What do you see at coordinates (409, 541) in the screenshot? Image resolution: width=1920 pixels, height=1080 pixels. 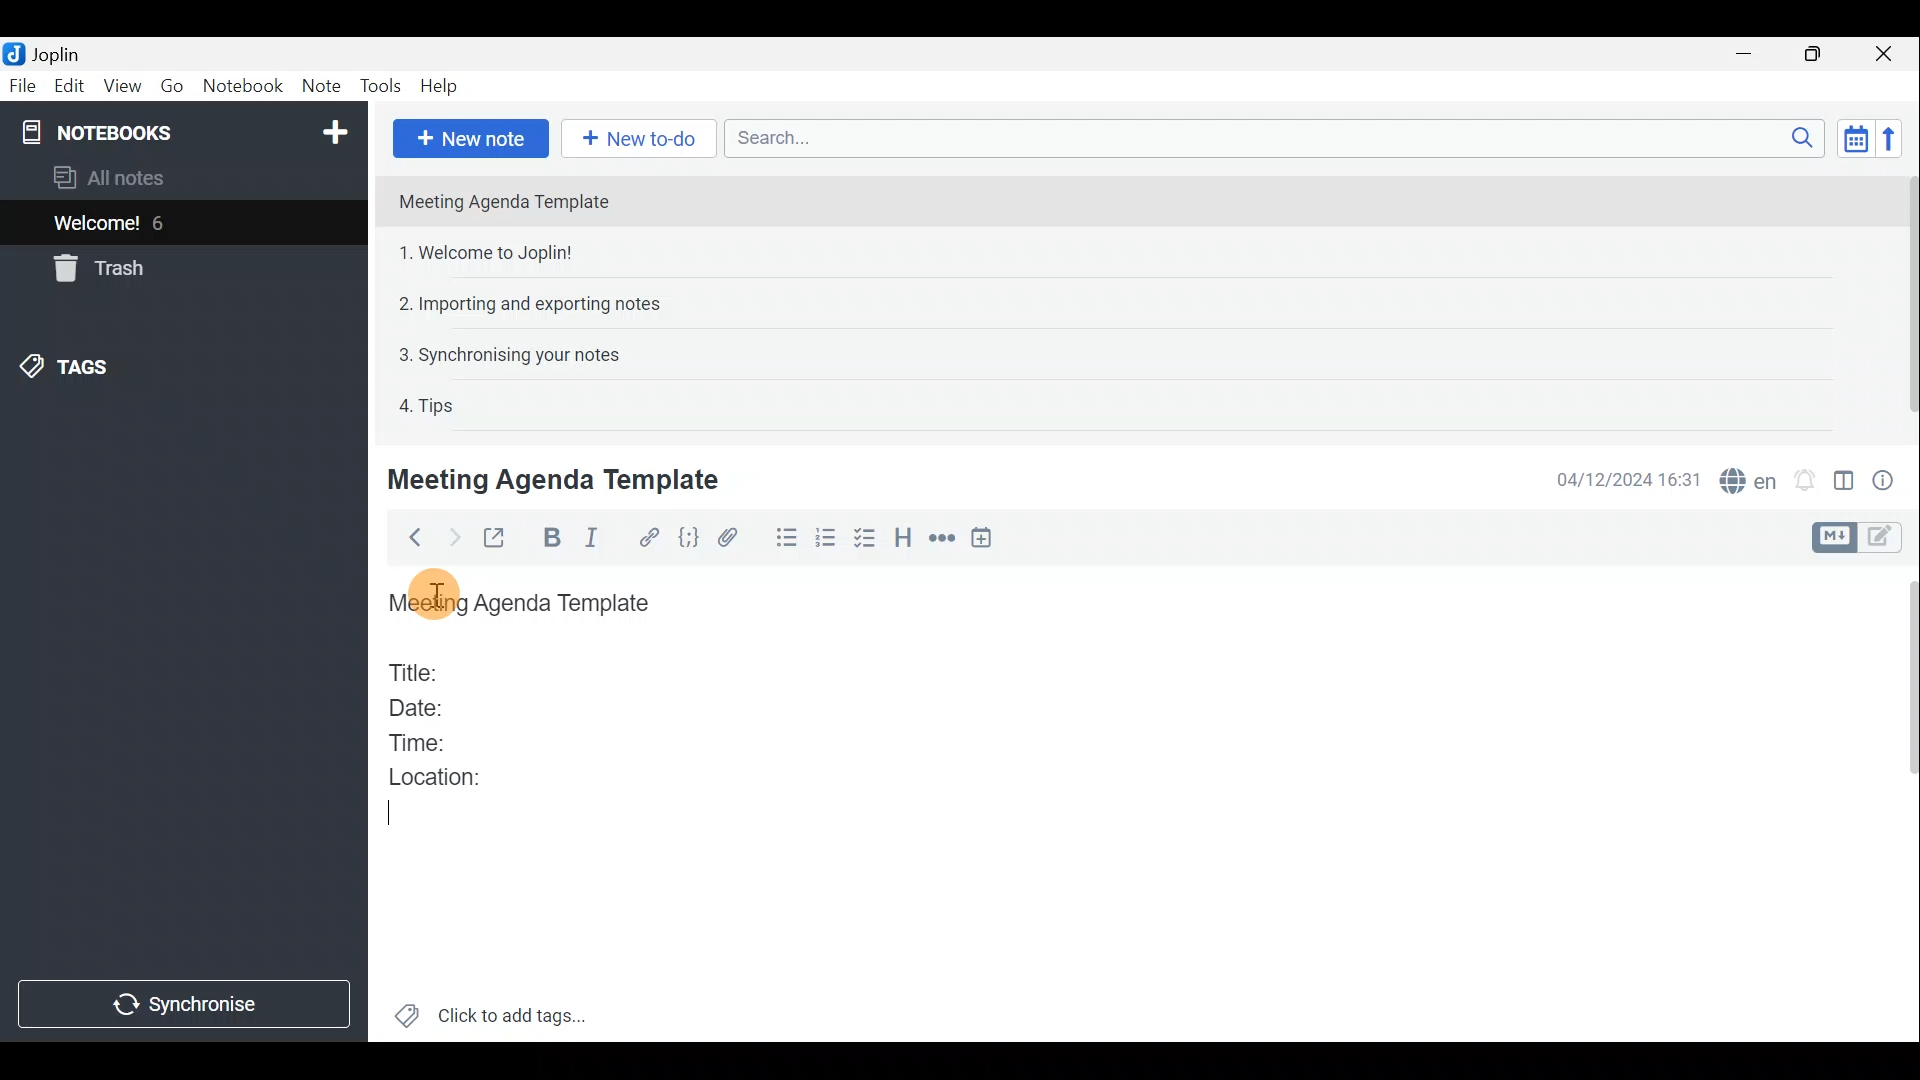 I see `Back` at bounding box center [409, 541].